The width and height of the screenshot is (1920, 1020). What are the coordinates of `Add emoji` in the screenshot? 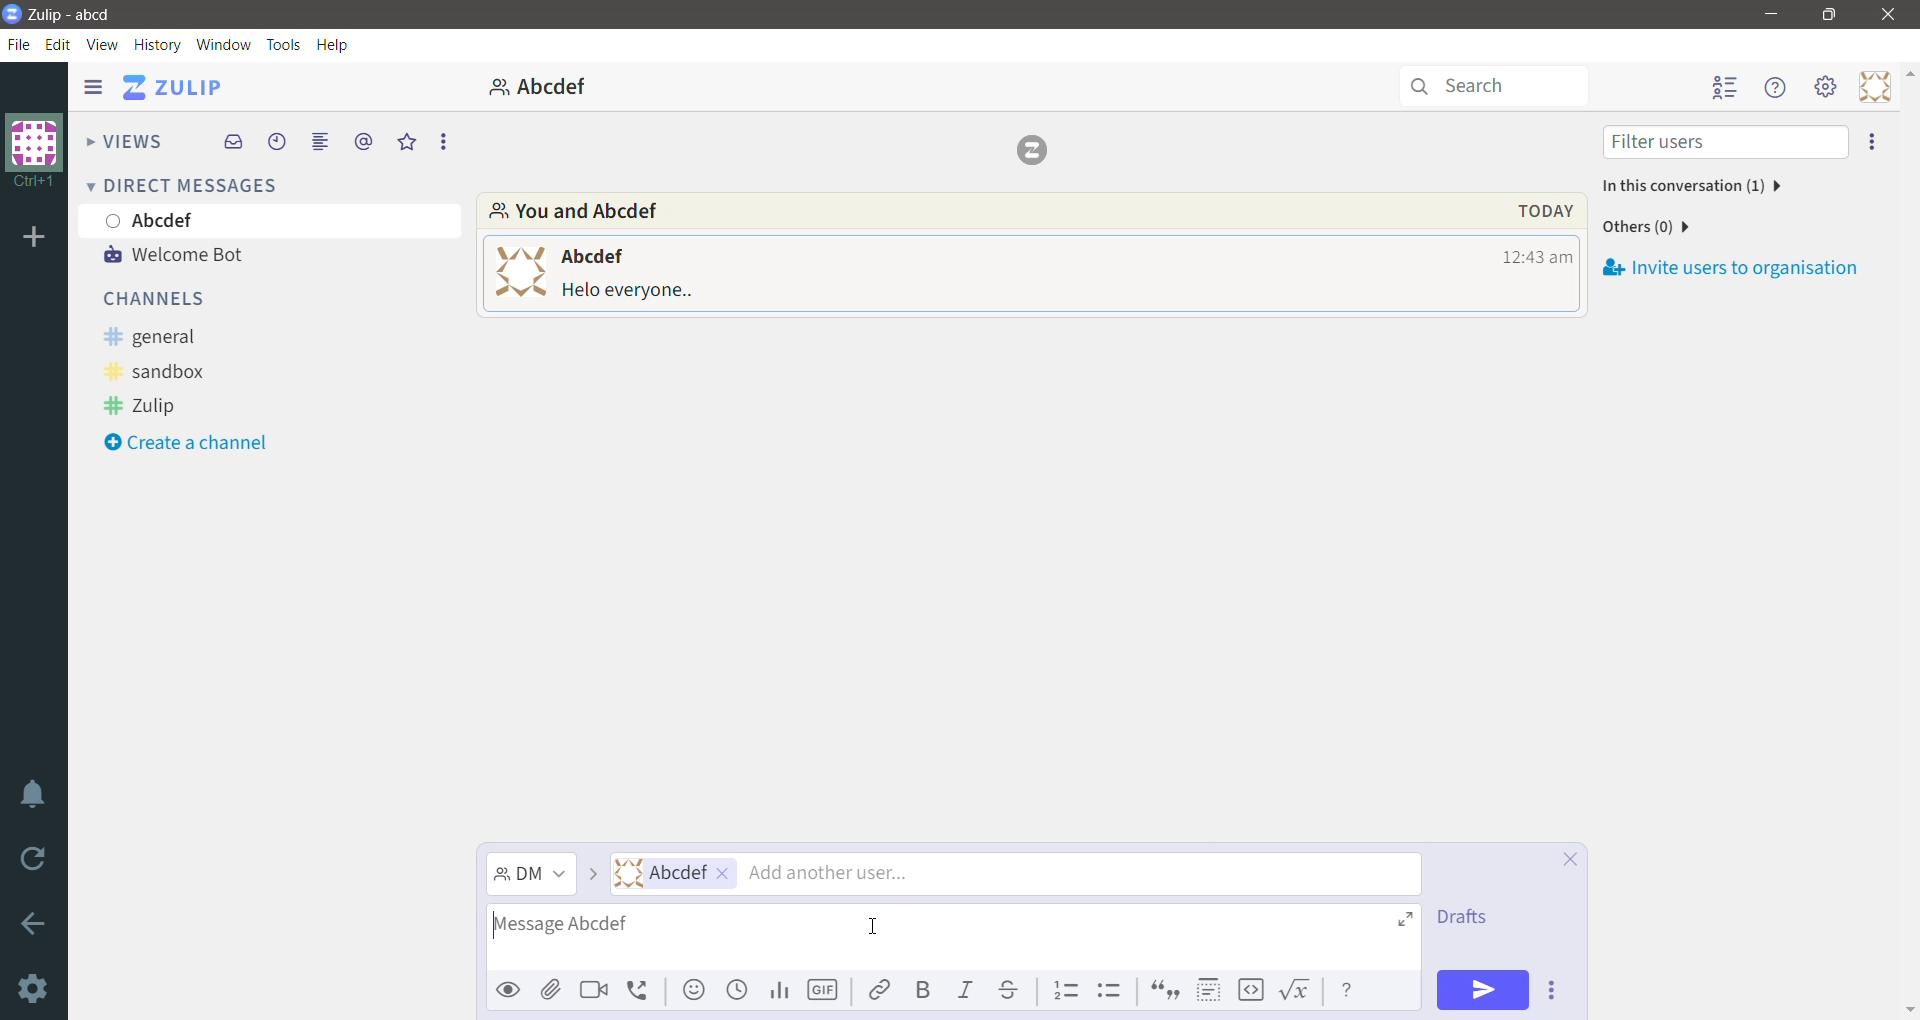 It's located at (695, 989).